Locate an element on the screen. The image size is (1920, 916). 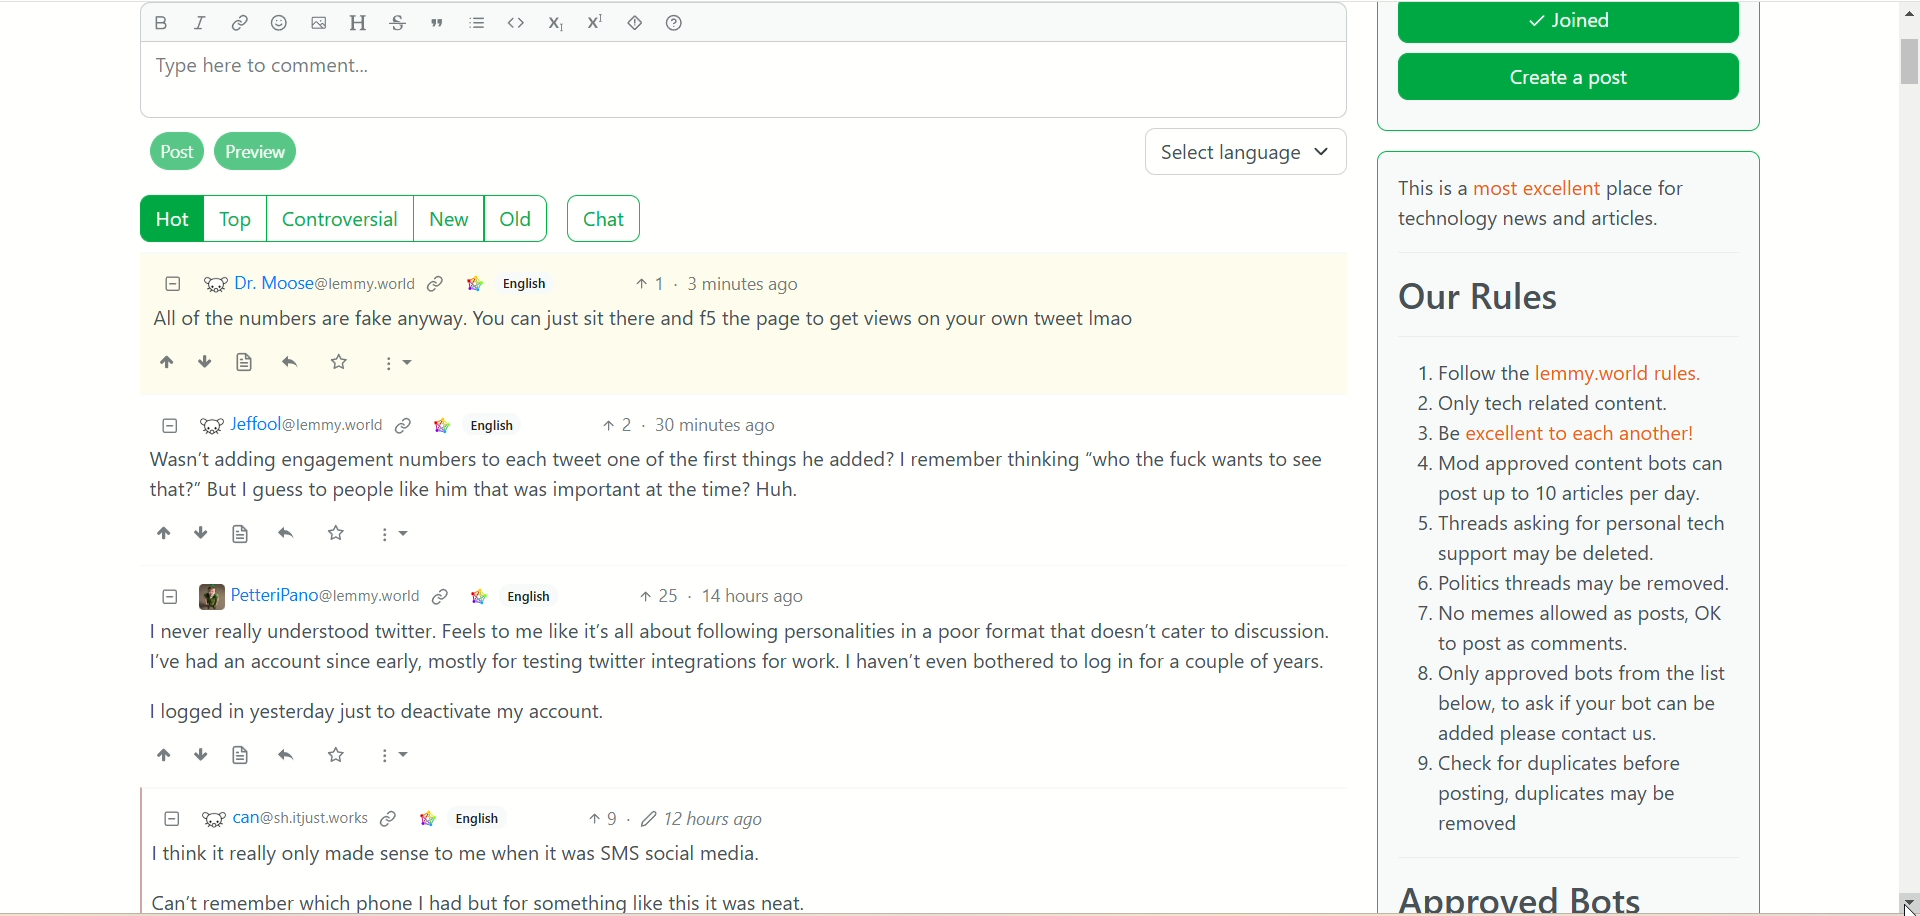
More is located at coordinates (398, 533).